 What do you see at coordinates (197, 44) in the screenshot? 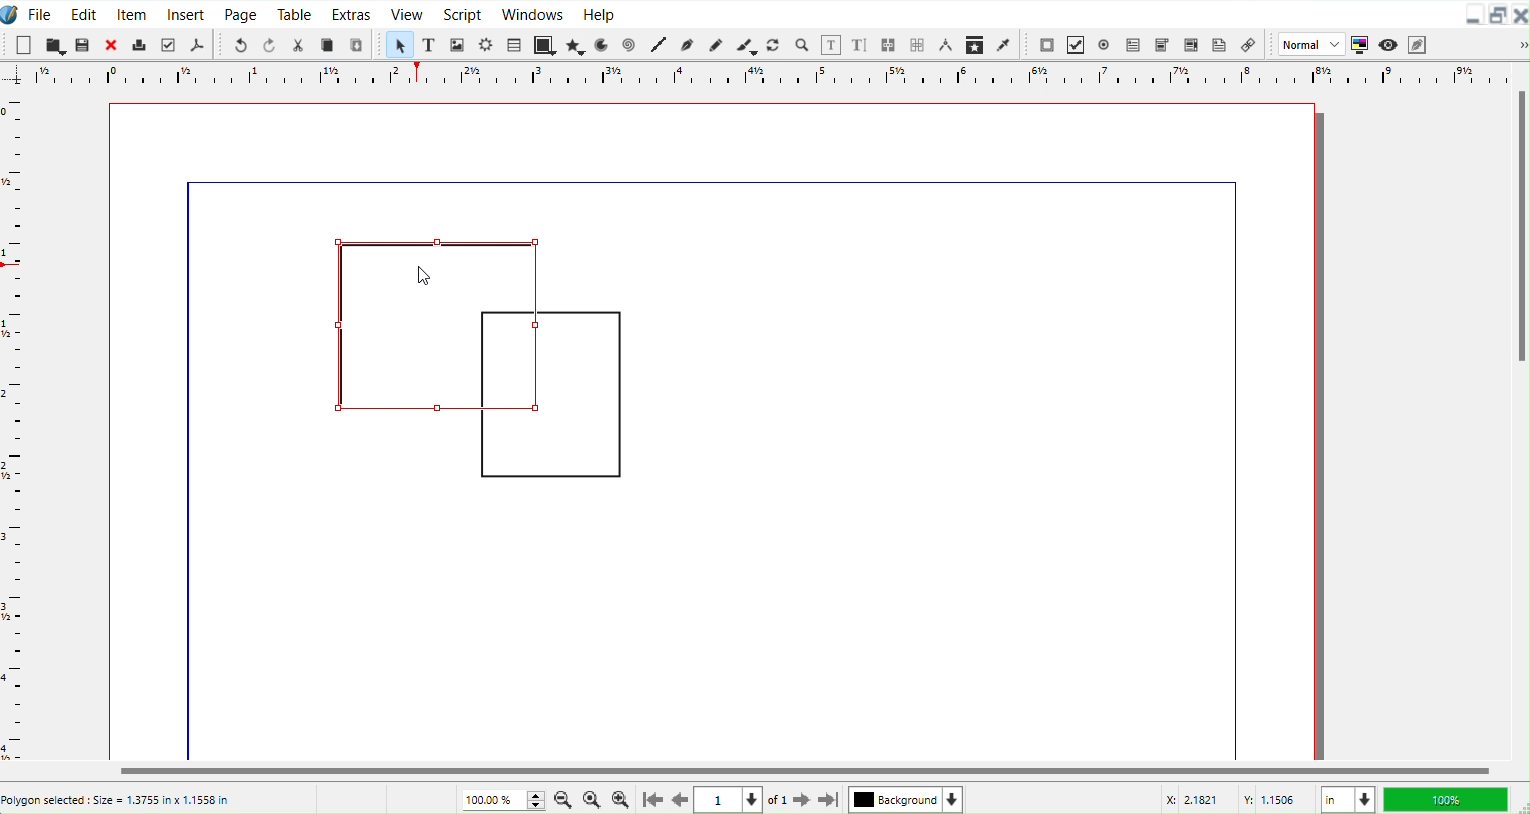
I see `Save as PDF` at bounding box center [197, 44].